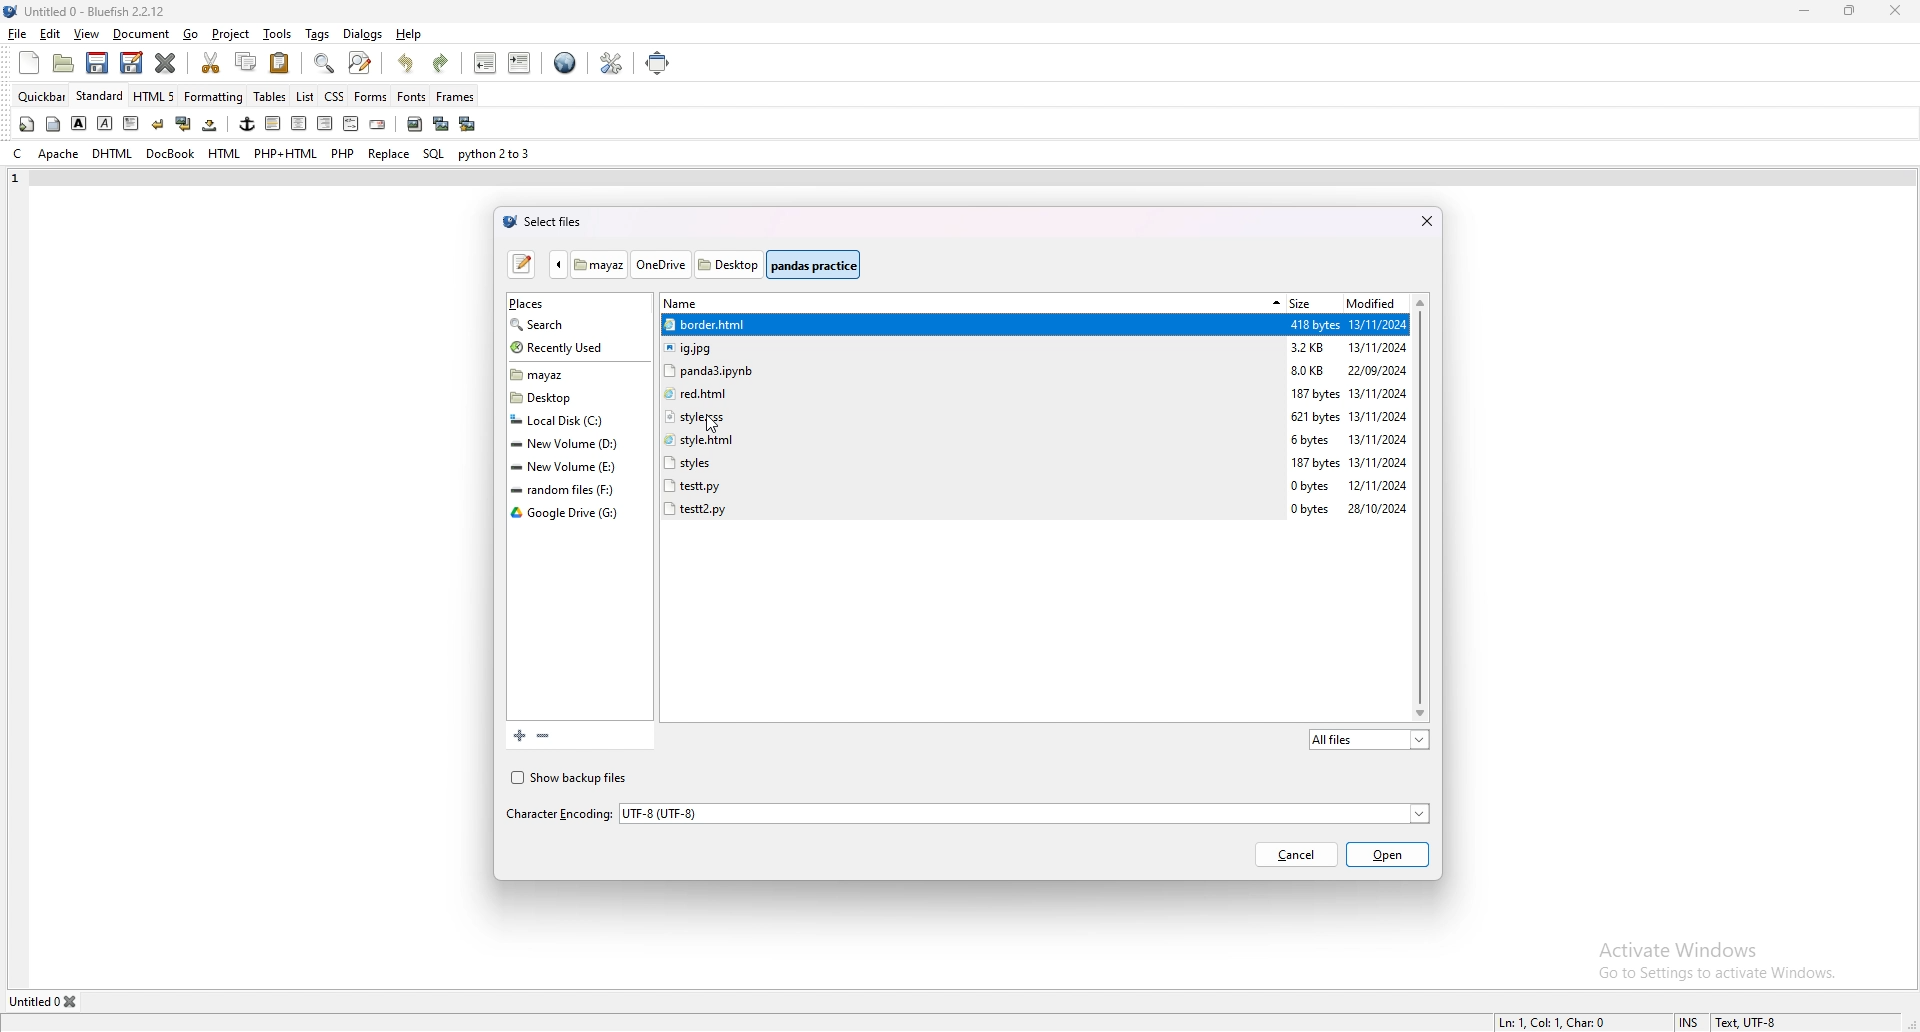 The width and height of the screenshot is (1920, 1032). I want to click on open, so click(1388, 856).